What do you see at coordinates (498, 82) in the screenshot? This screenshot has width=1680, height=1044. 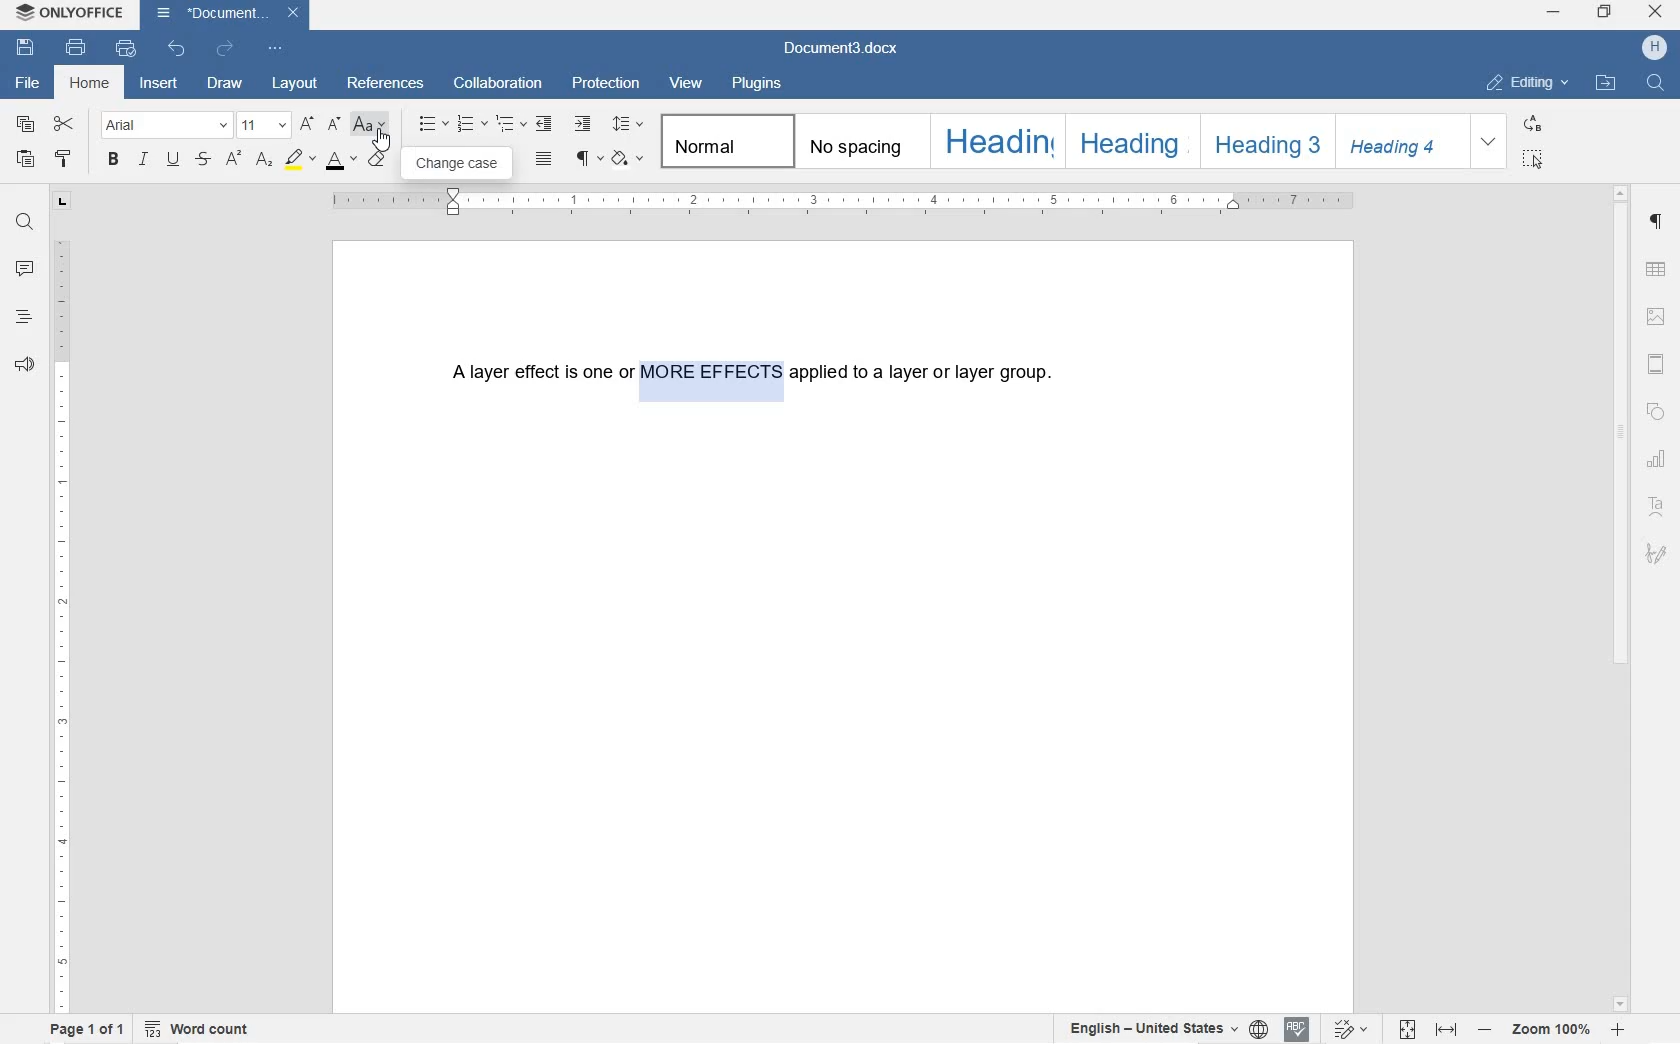 I see `COLLABORATION` at bounding box center [498, 82].